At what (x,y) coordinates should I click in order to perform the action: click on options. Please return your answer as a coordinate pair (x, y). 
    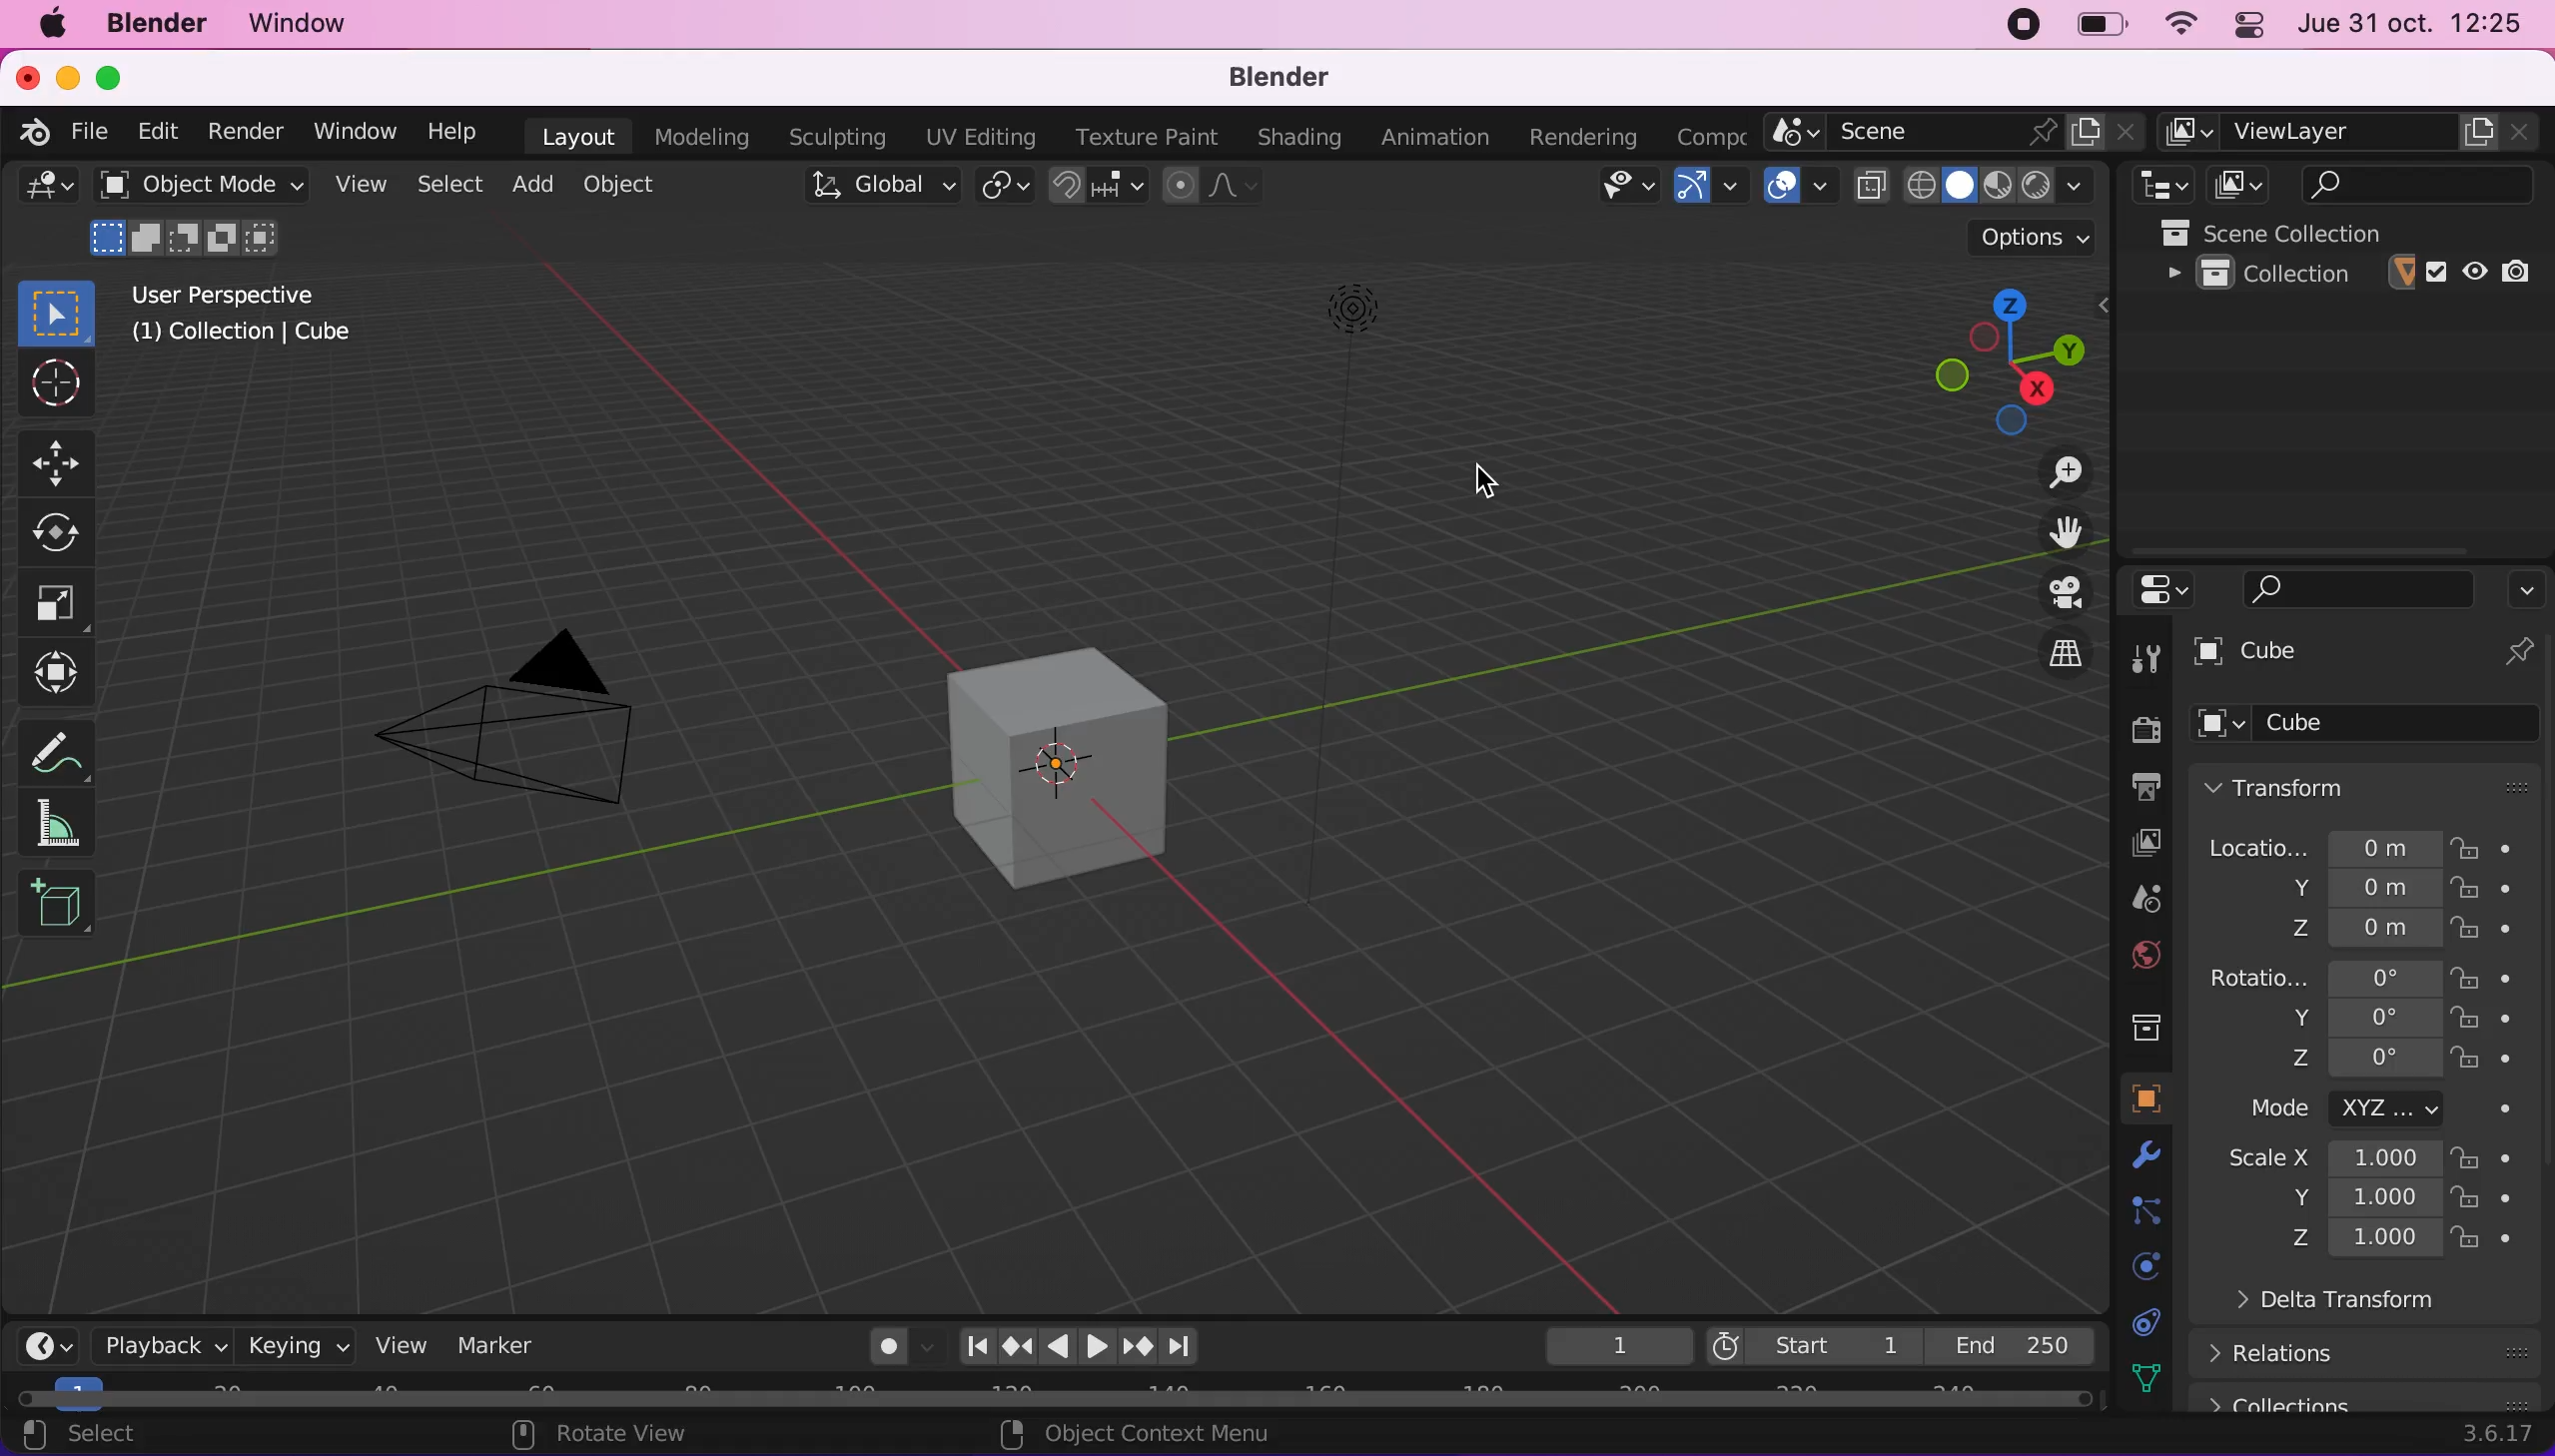
    Looking at the image, I should click on (2034, 236).